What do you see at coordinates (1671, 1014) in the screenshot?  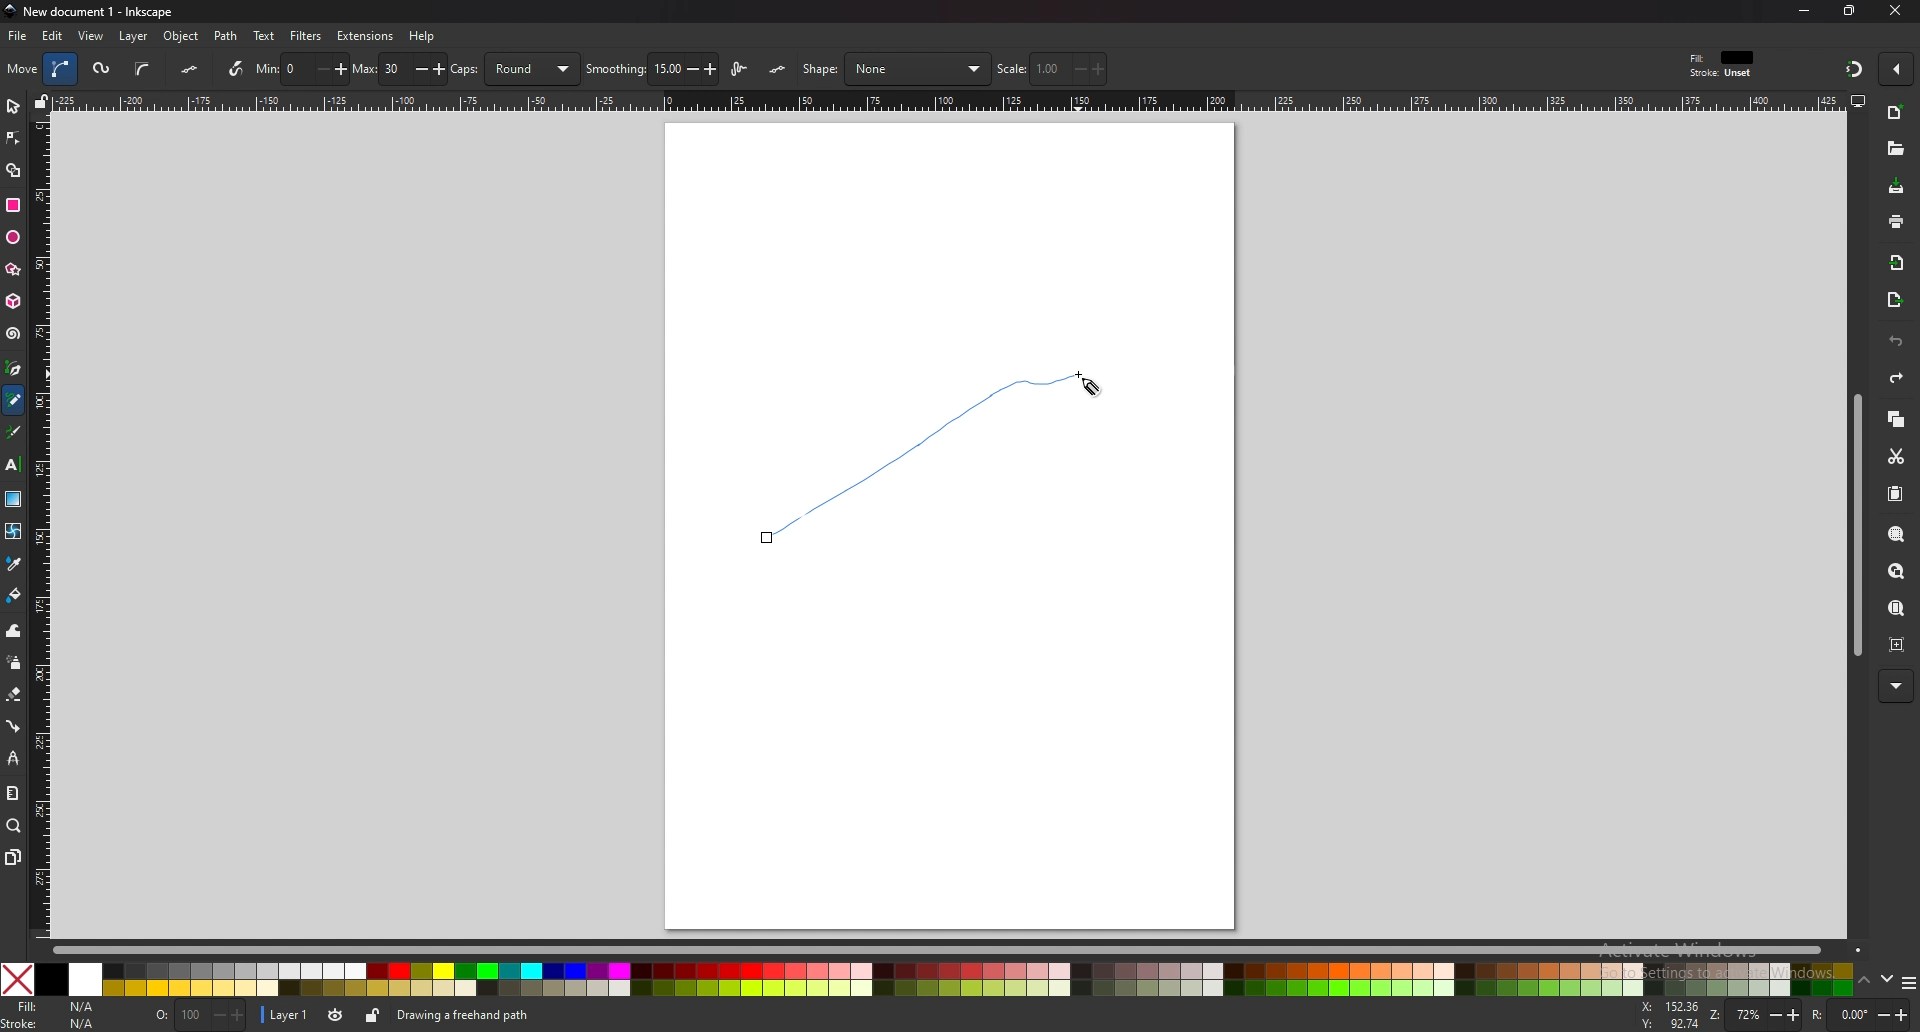 I see `cursor coordinates` at bounding box center [1671, 1014].